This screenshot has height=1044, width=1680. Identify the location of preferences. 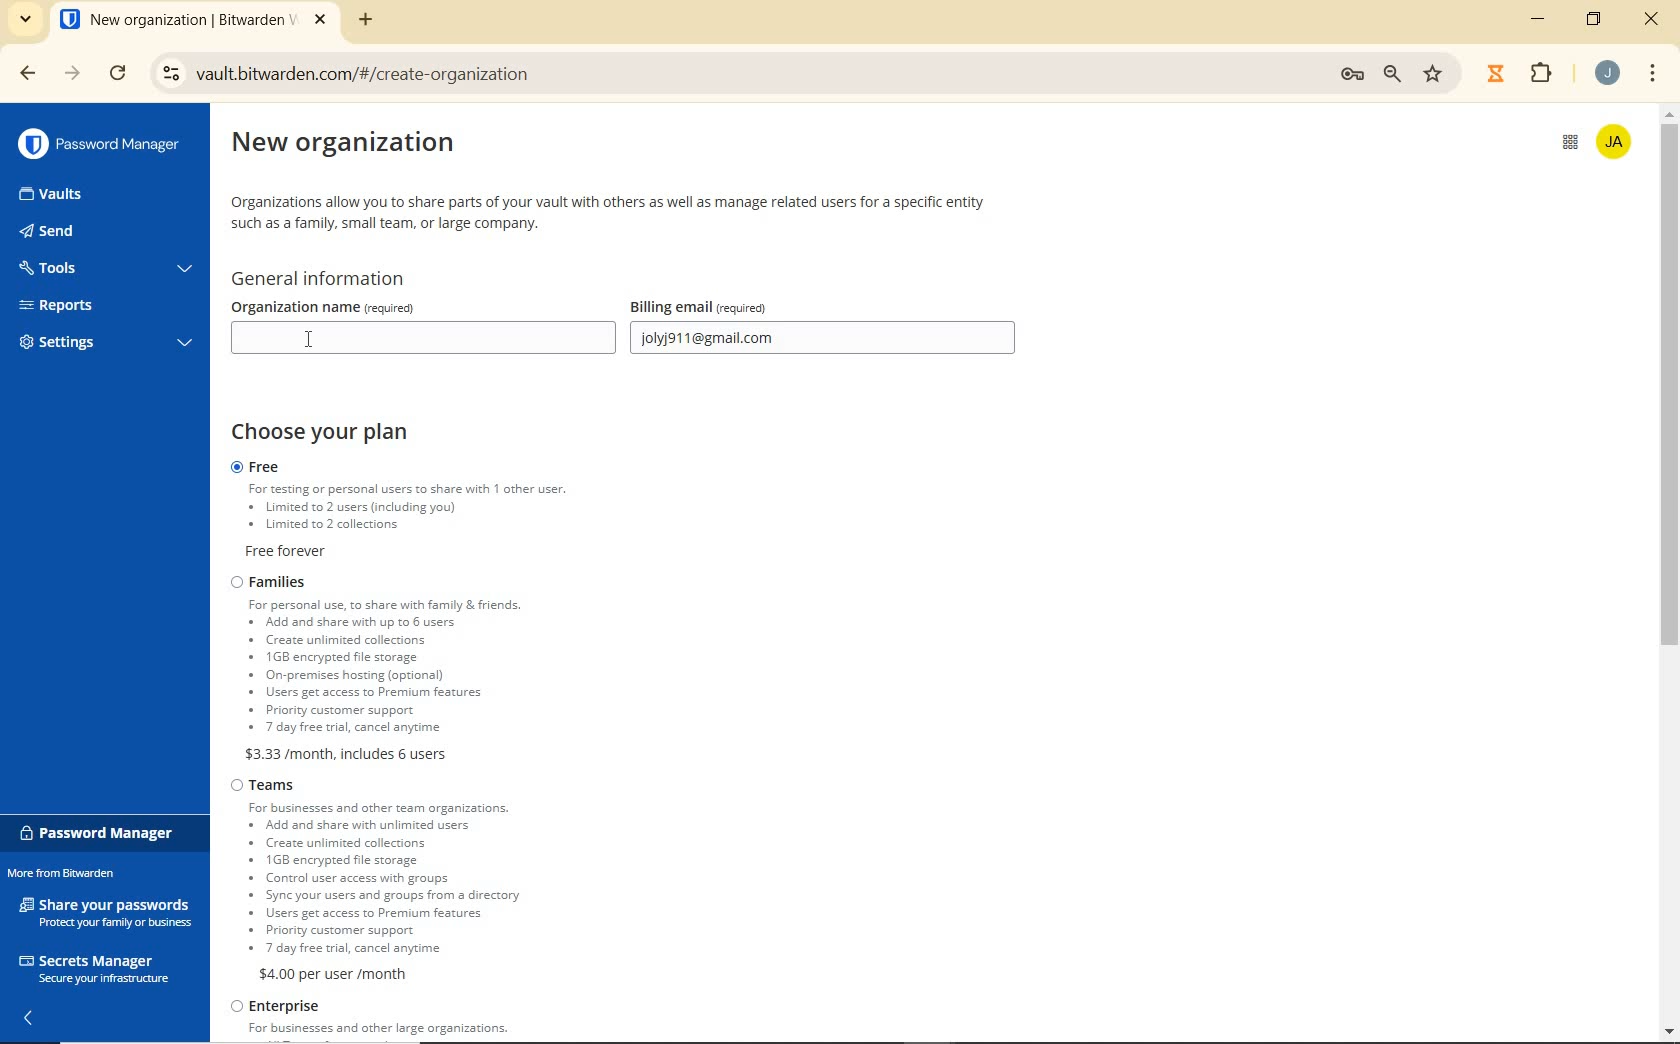
(1350, 74).